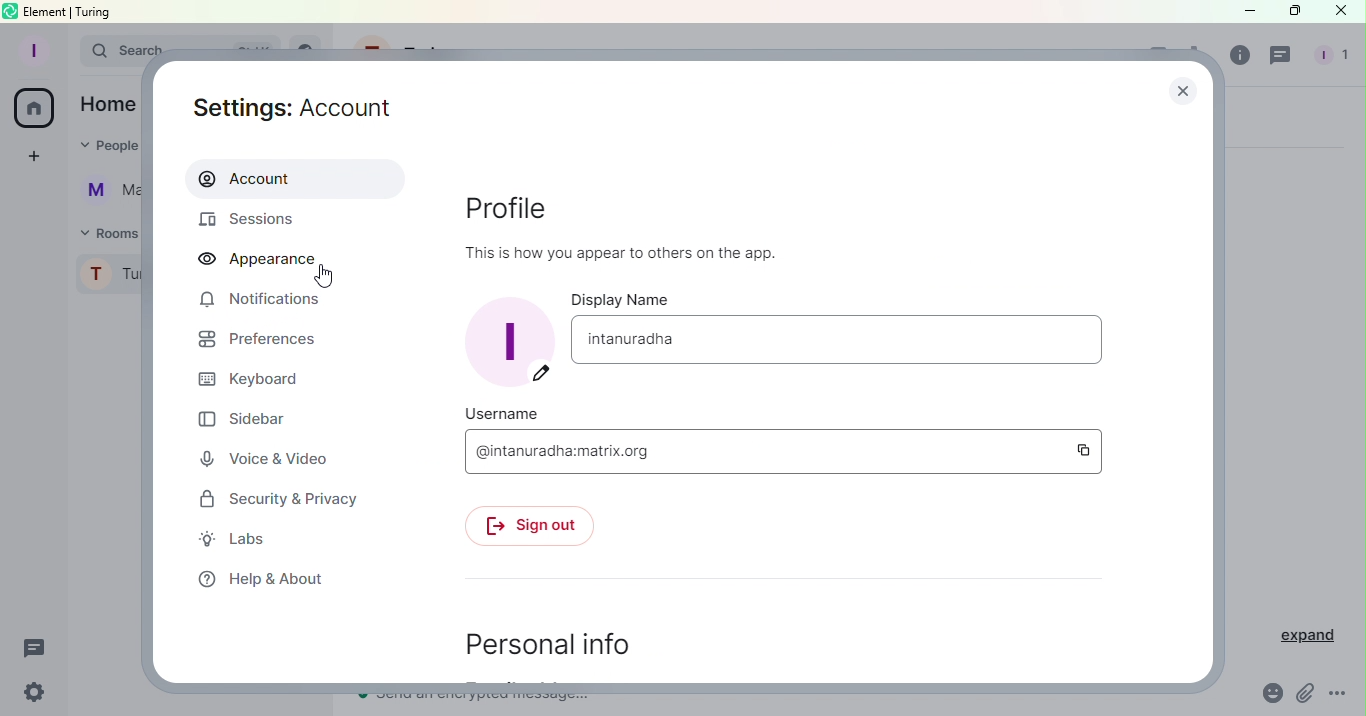  Describe the element at coordinates (548, 648) in the screenshot. I see `Personal uinfo` at that location.